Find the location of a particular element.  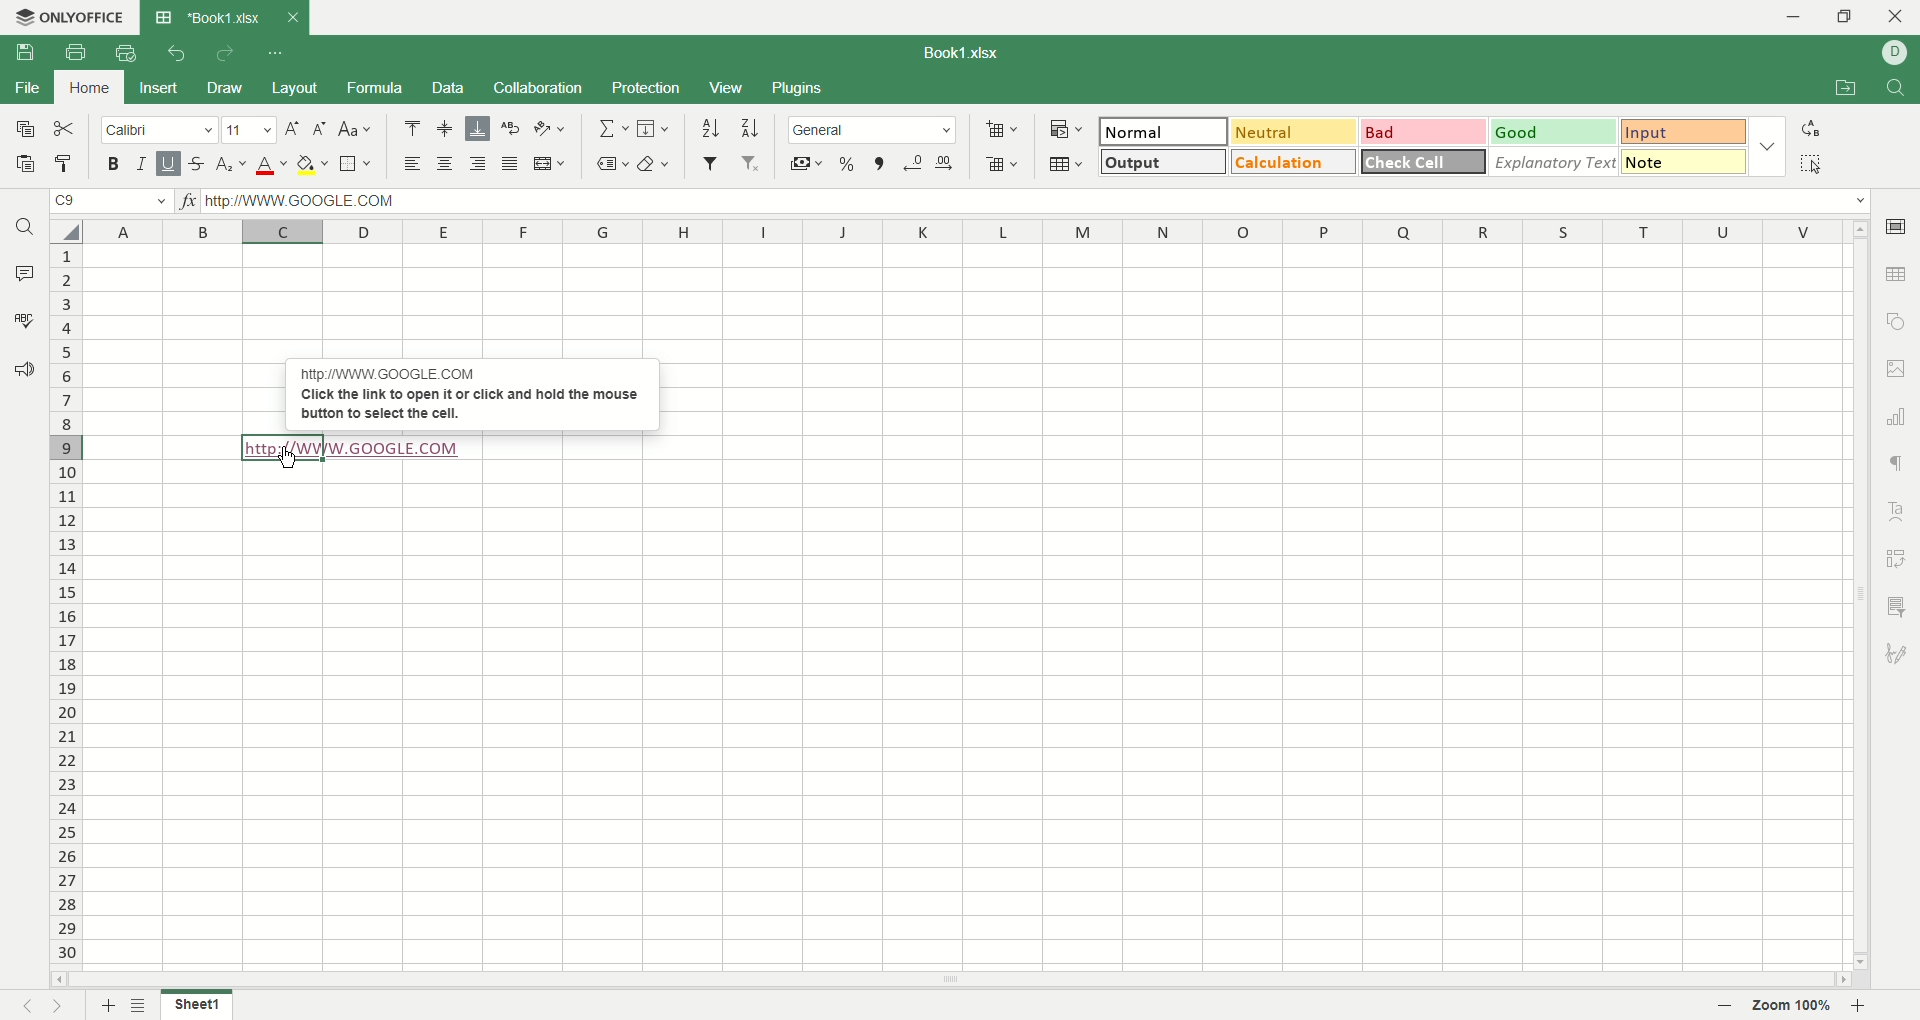

insert function is located at coordinates (189, 202).